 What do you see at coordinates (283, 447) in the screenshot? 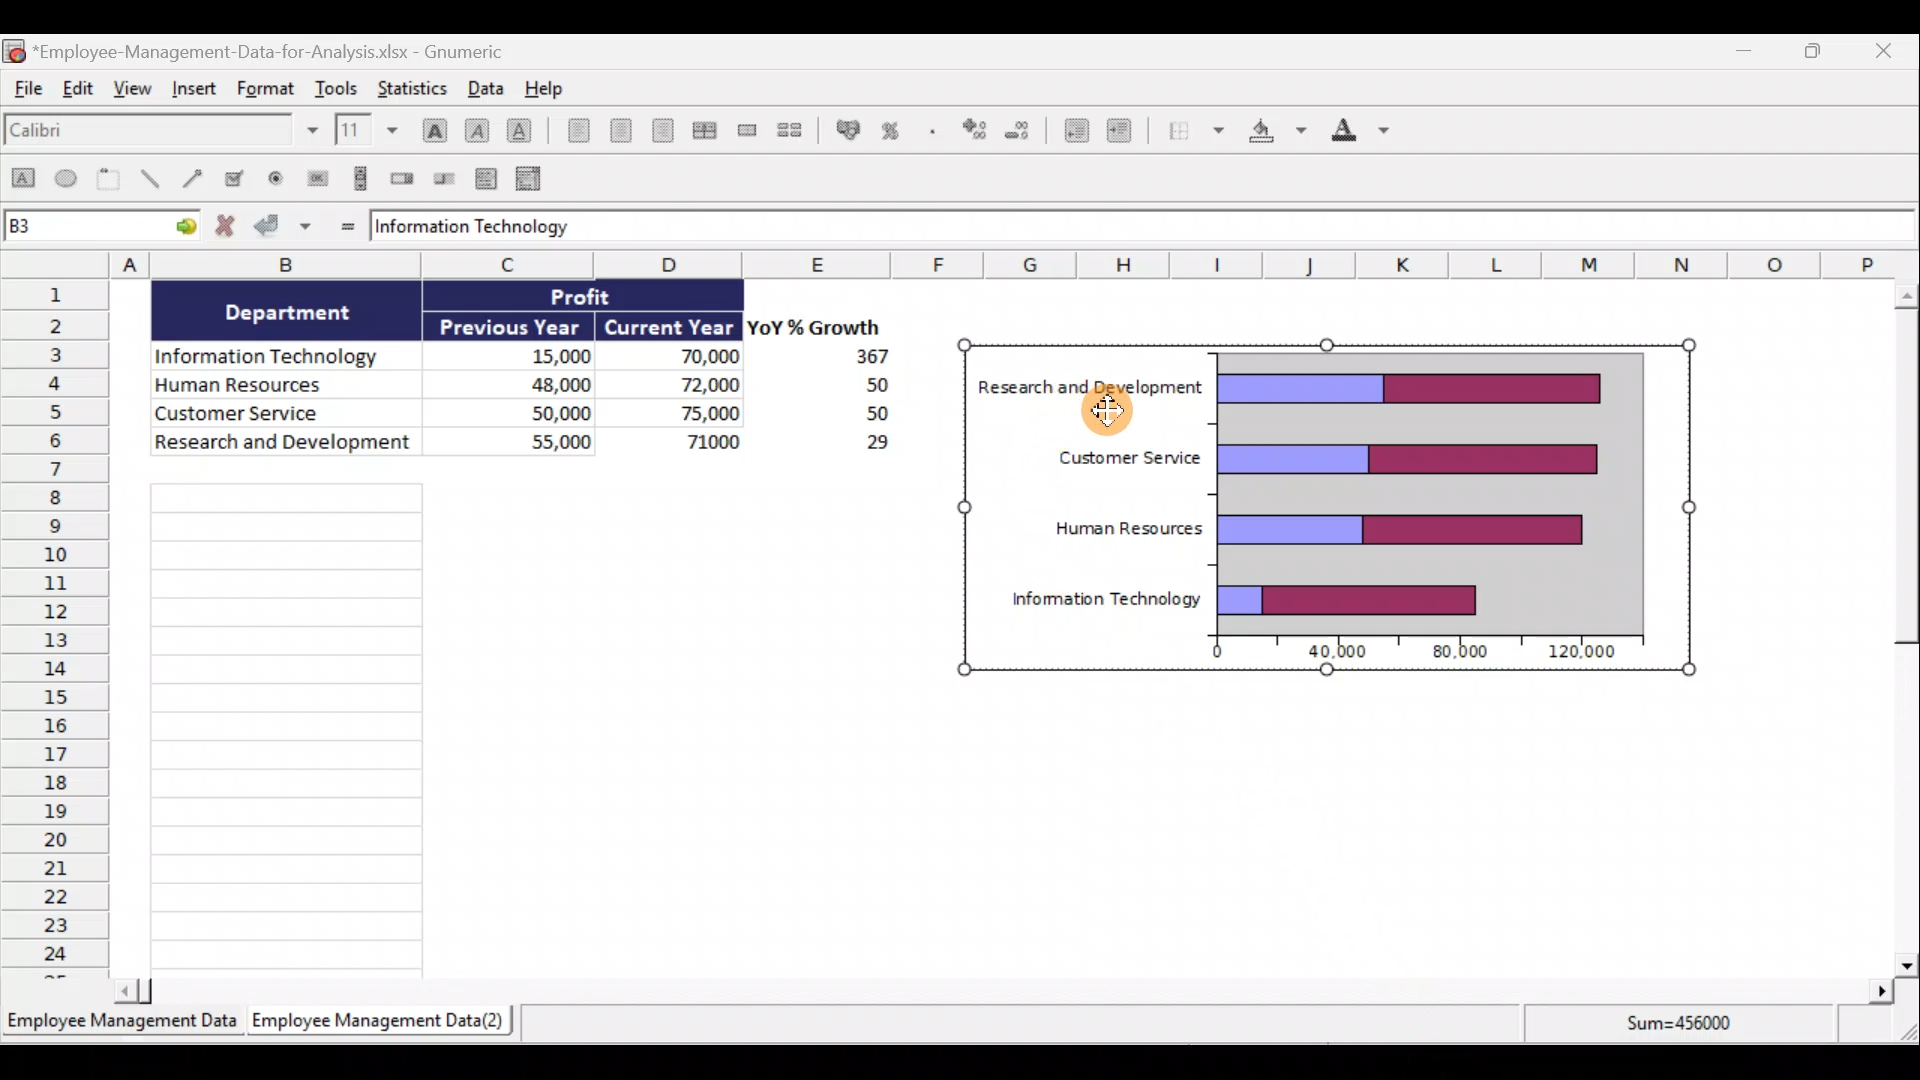
I see `Research and Development` at bounding box center [283, 447].